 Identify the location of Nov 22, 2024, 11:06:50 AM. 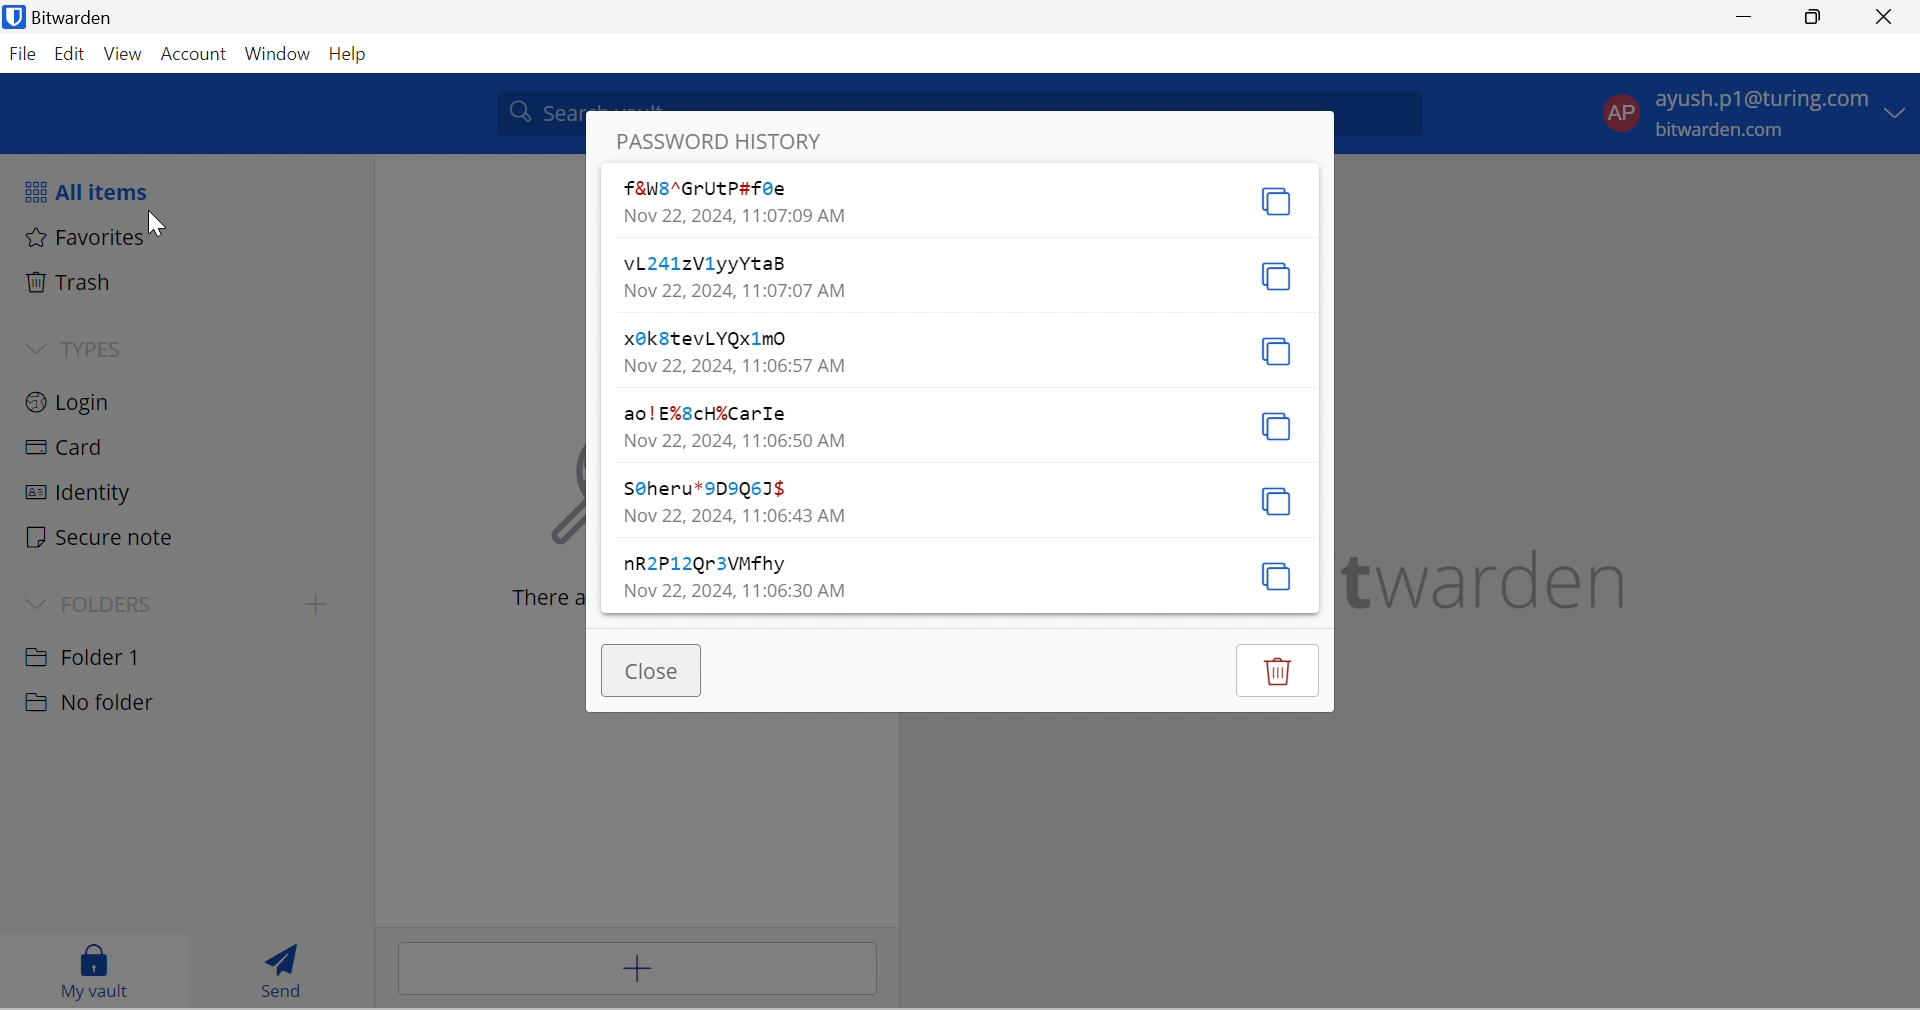
(736, 439).